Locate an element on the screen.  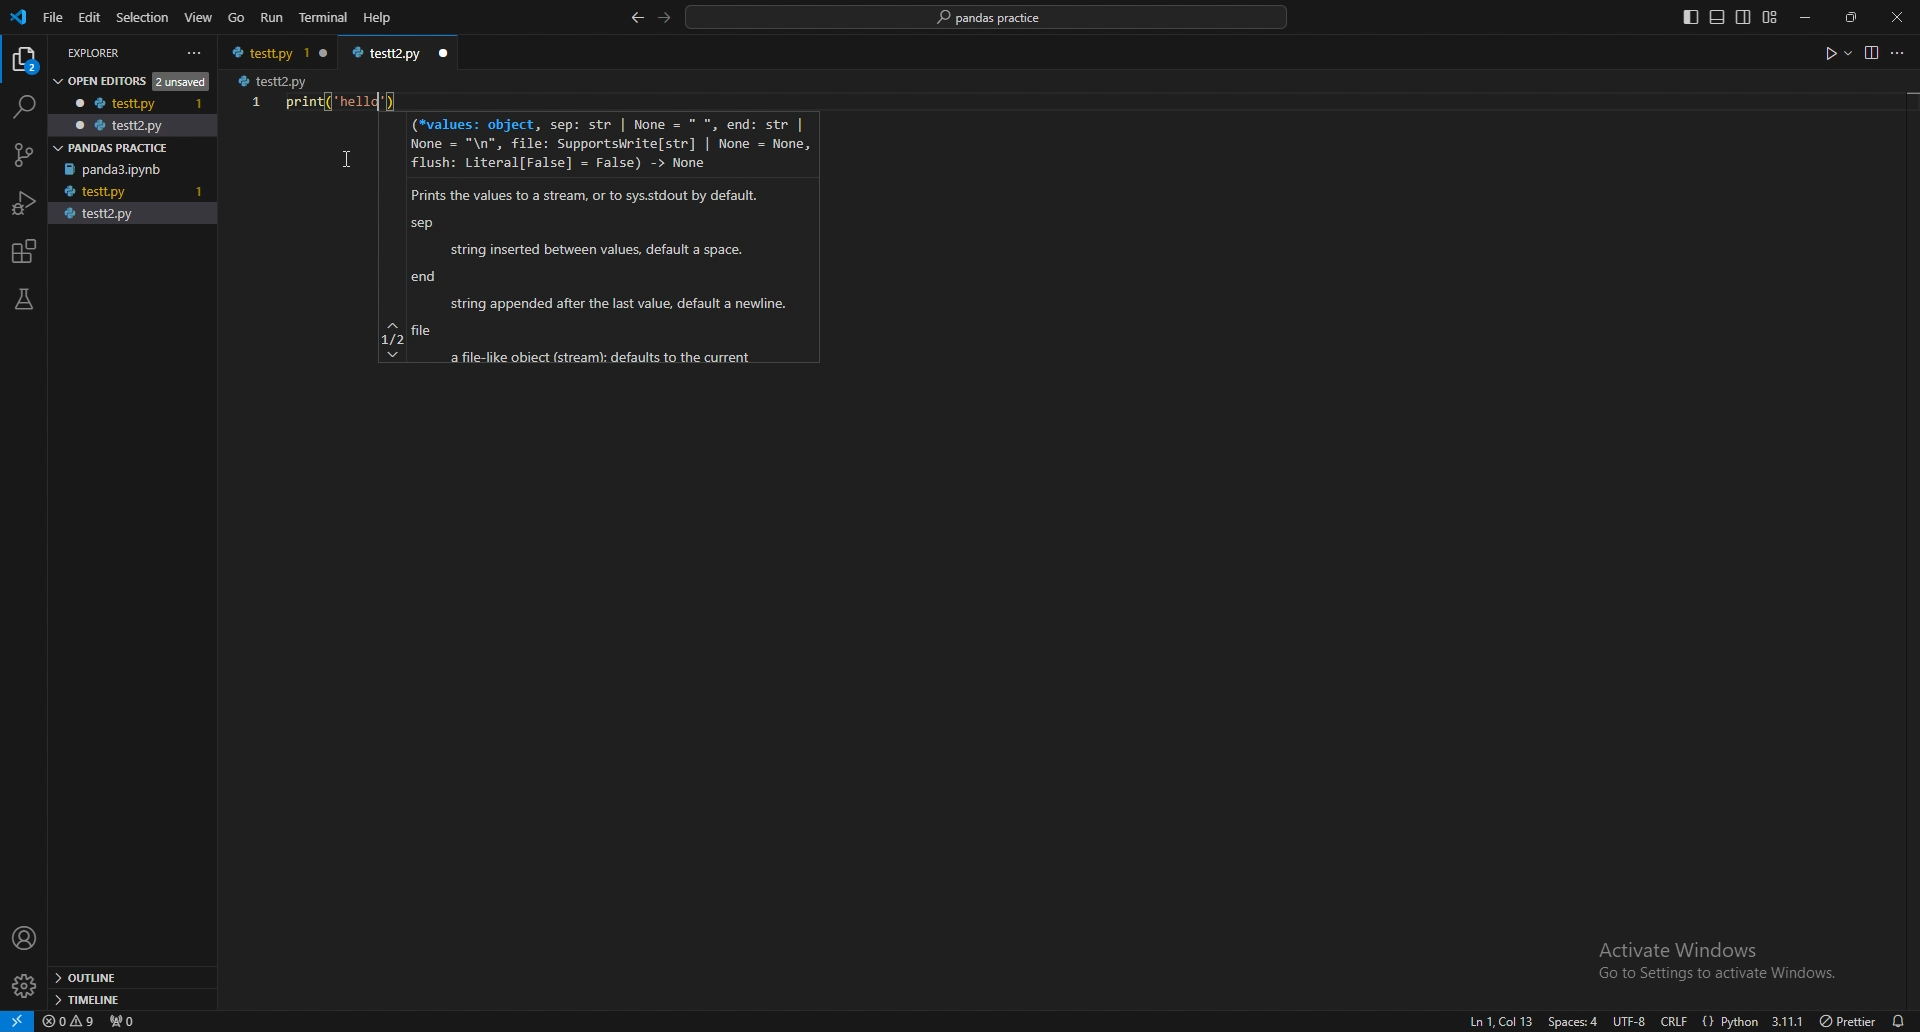
settings is located at coordinates (26, 986).